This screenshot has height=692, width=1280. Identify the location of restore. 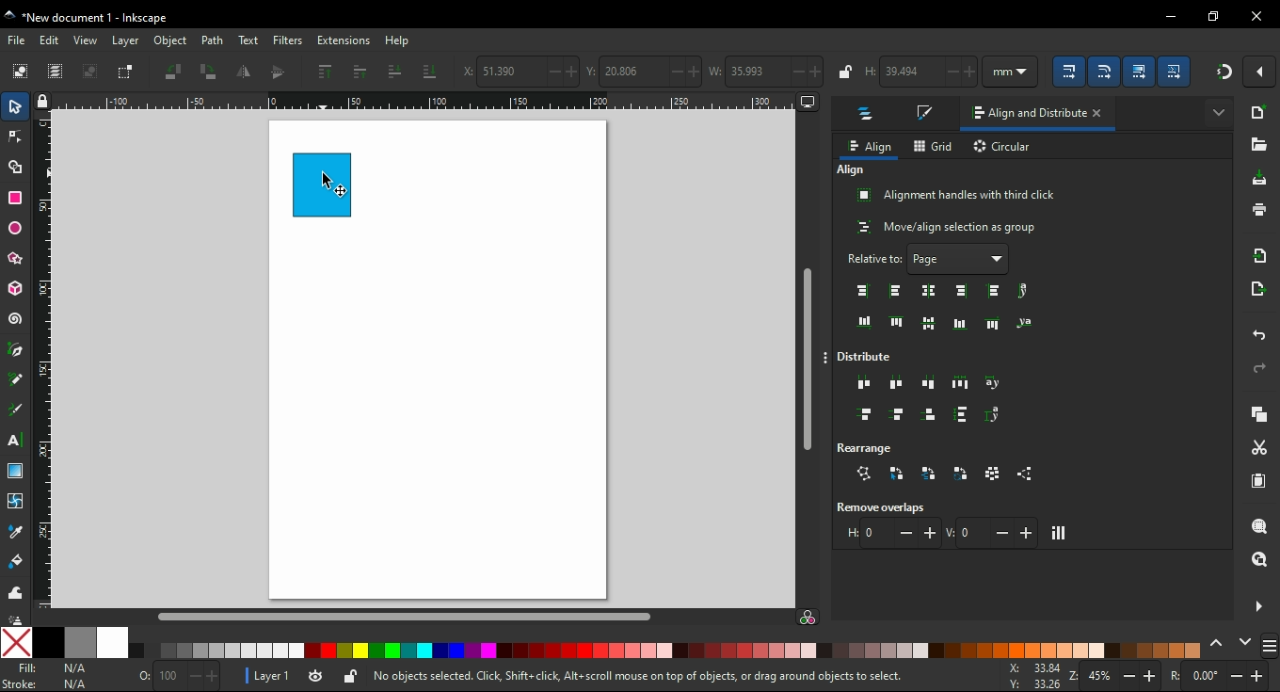
(1214, 16).